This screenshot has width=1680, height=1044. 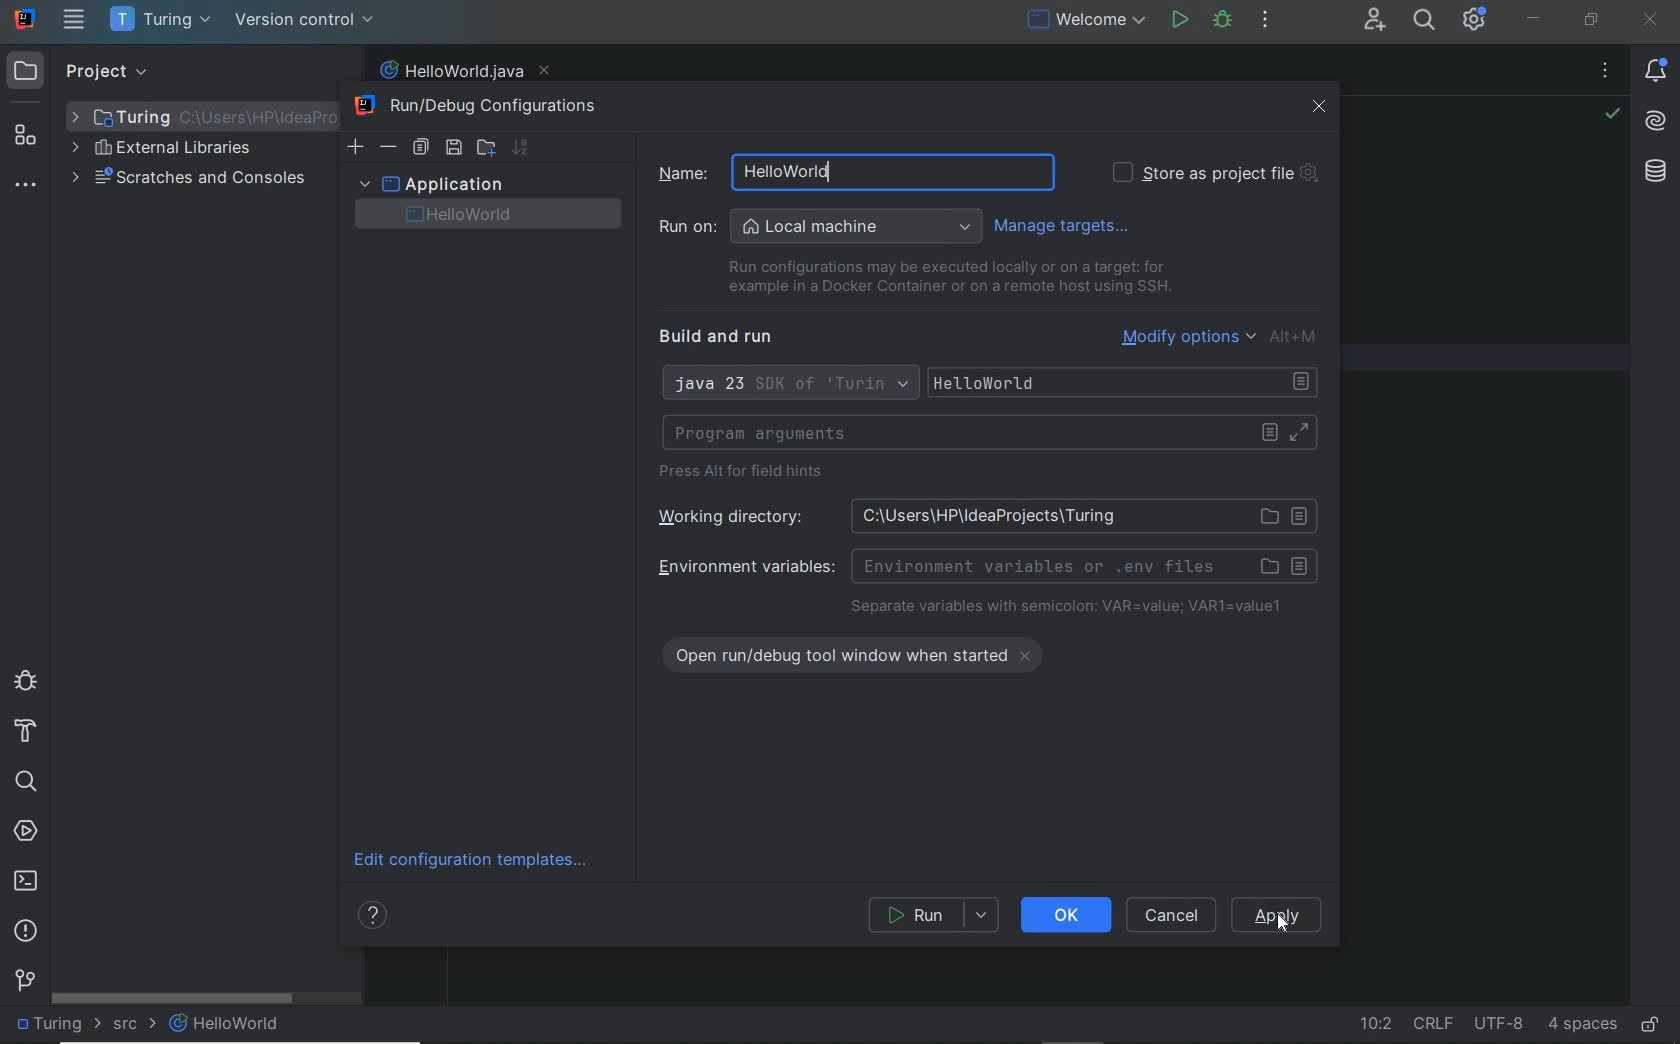 I want to click on Run On, so click(x=820, y=227).